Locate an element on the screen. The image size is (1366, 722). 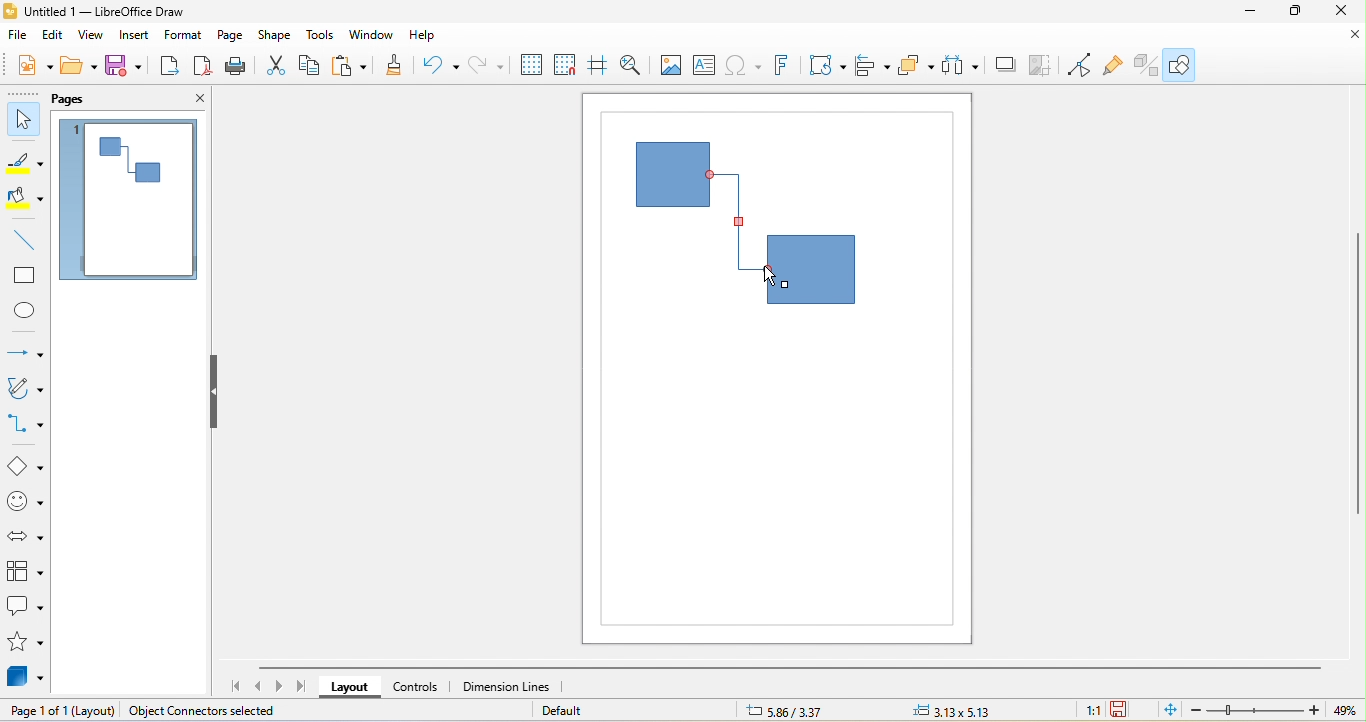
block arrow is located at coordinates (27, 537).